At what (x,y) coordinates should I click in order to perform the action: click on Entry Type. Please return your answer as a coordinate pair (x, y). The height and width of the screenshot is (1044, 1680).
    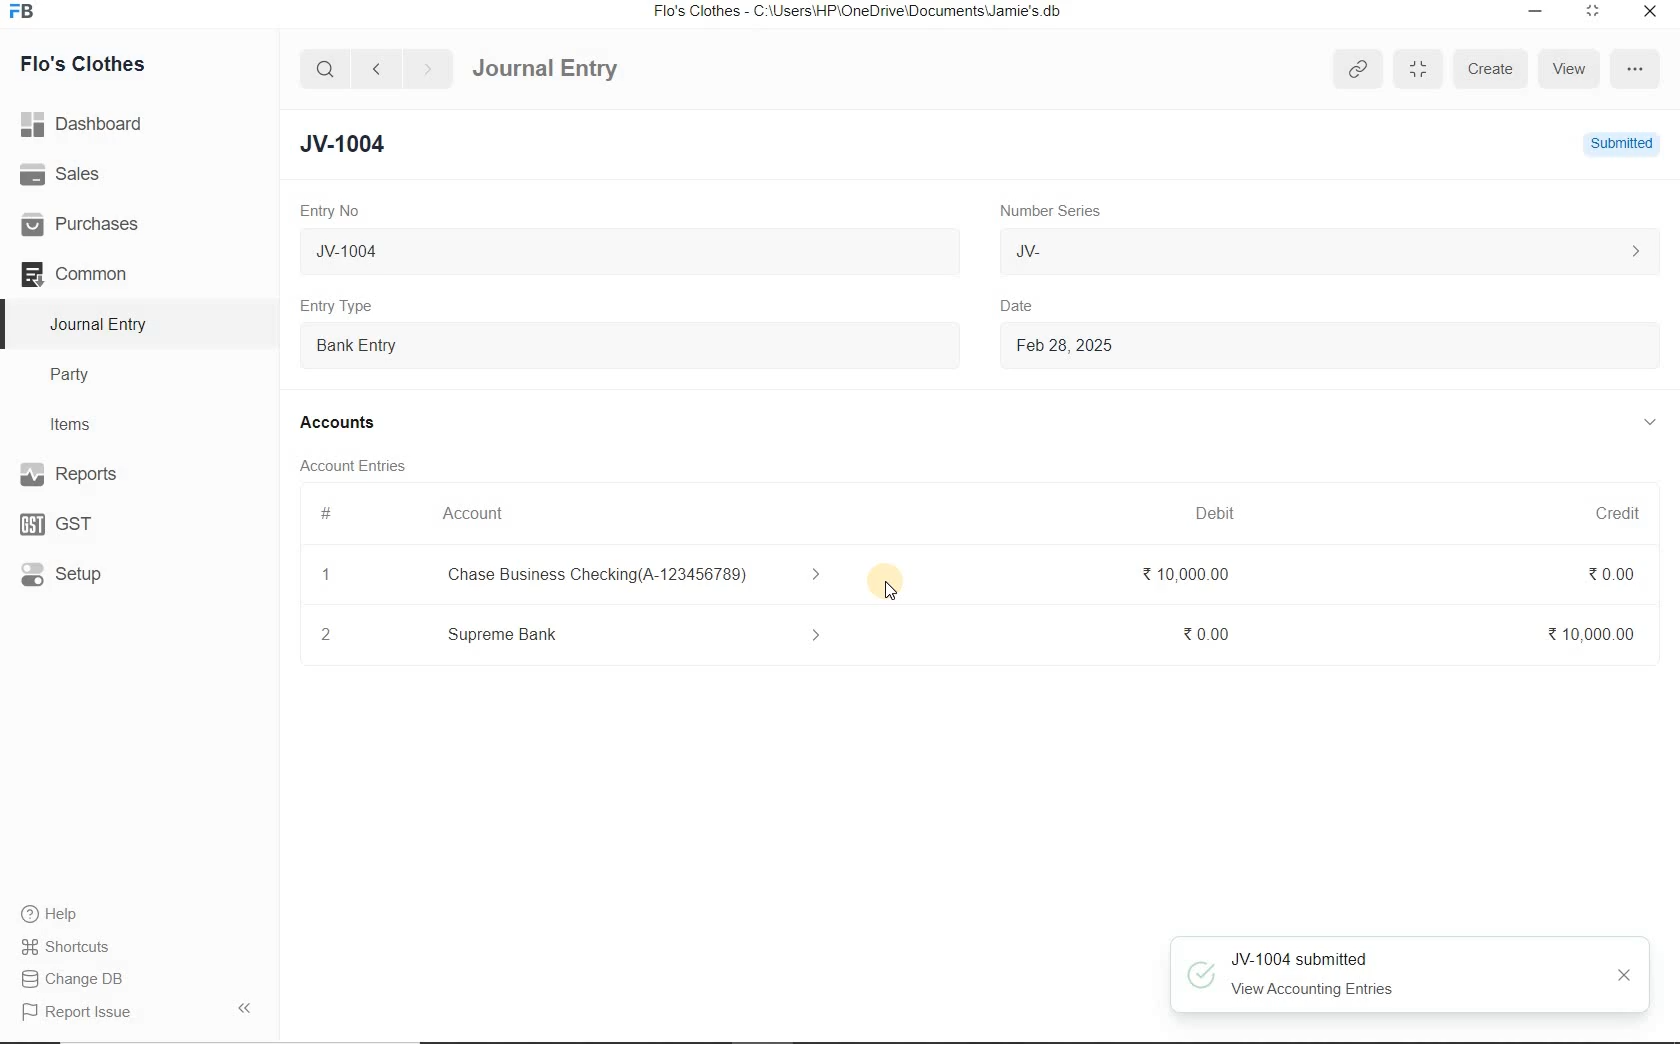
    Looking at the image, I should click on (343, 305).